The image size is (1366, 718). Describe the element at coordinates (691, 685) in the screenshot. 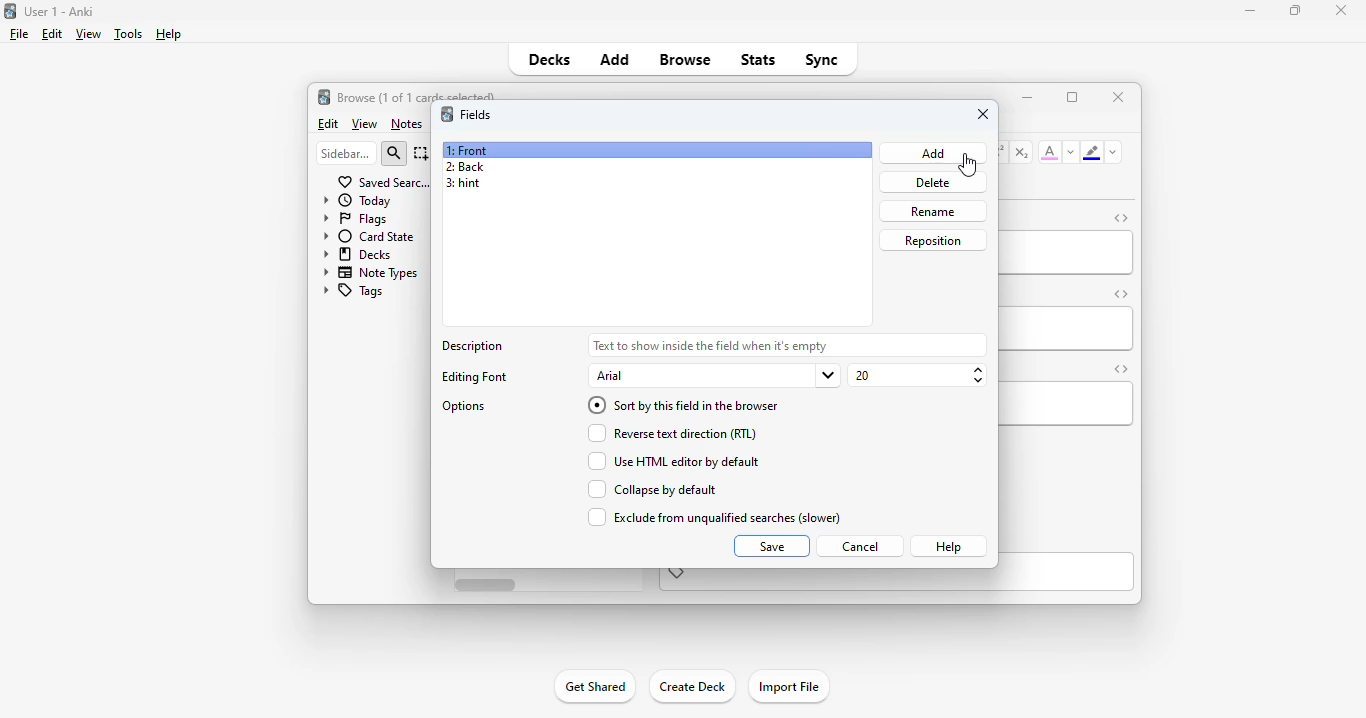

I see `create deck` at that location.